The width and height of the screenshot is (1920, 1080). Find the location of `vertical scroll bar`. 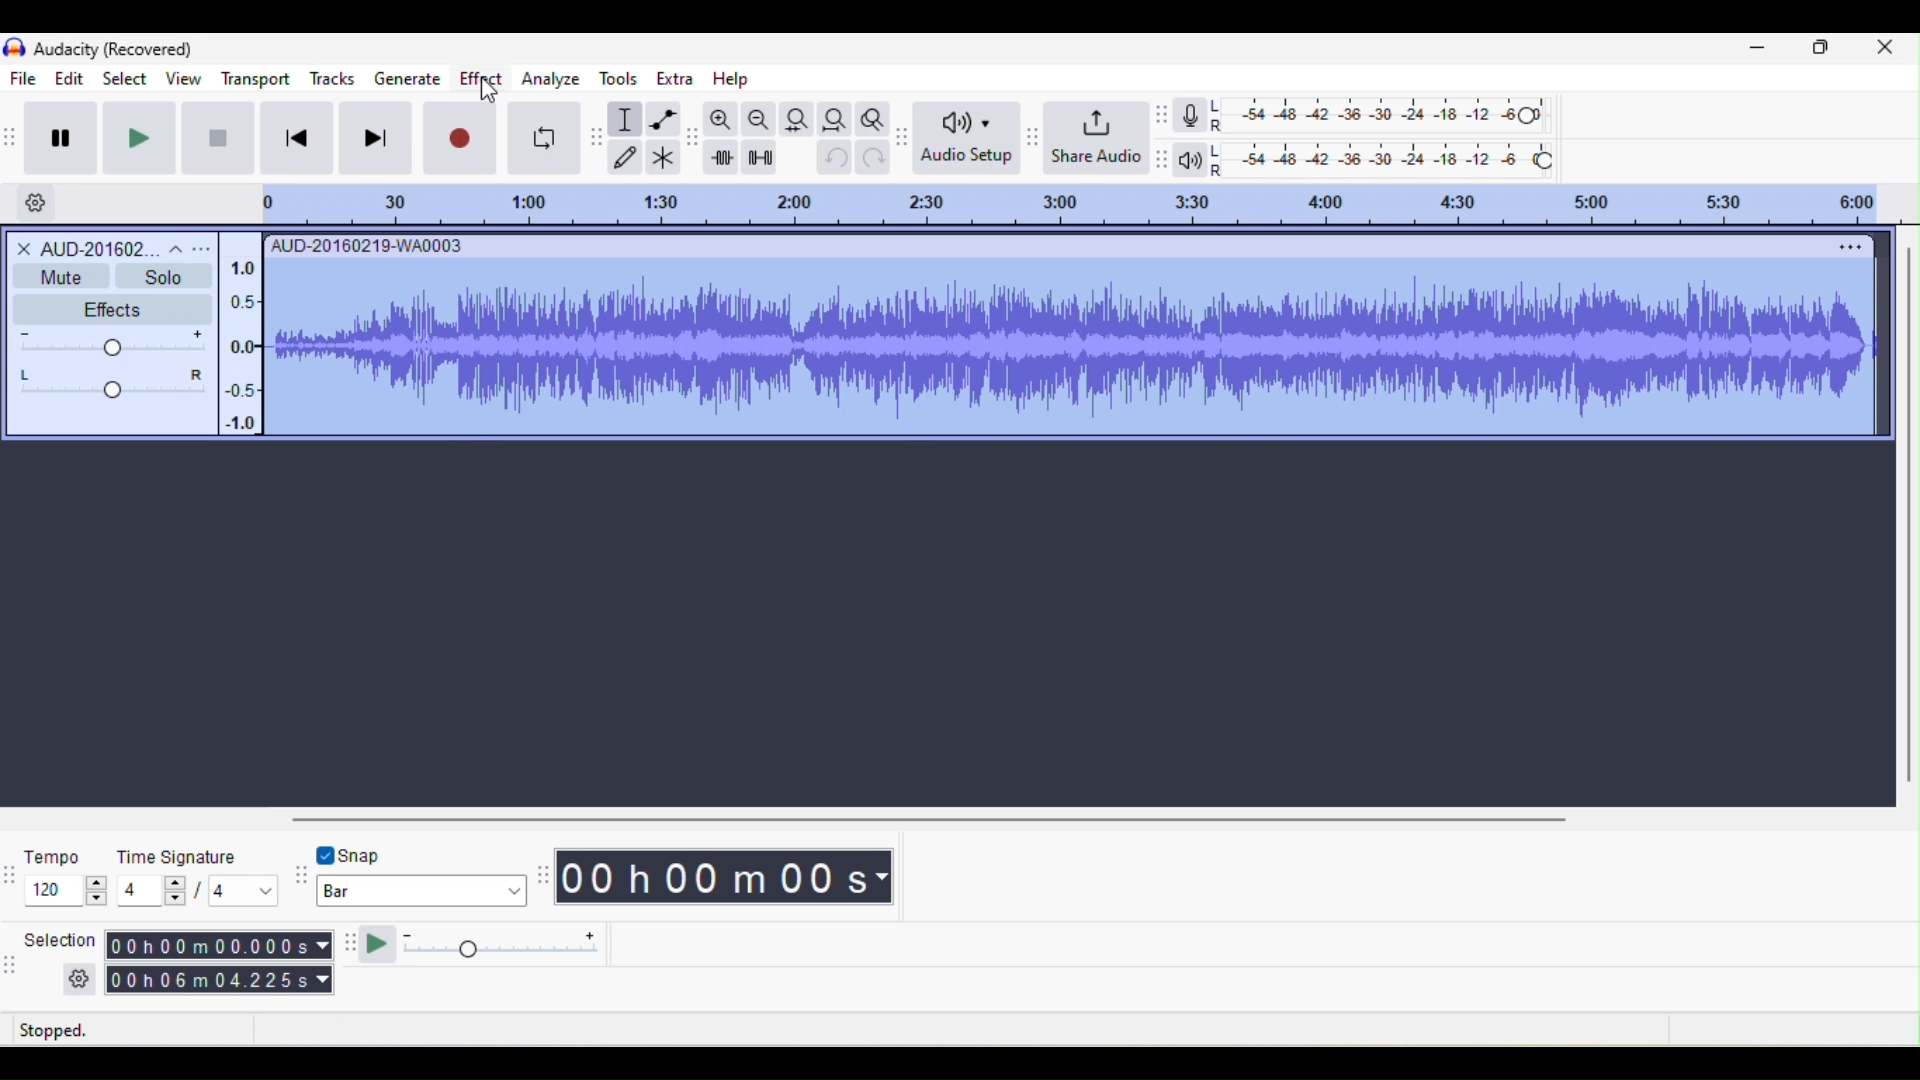

vertical scroll bar is located at coordinates (1908, 518).